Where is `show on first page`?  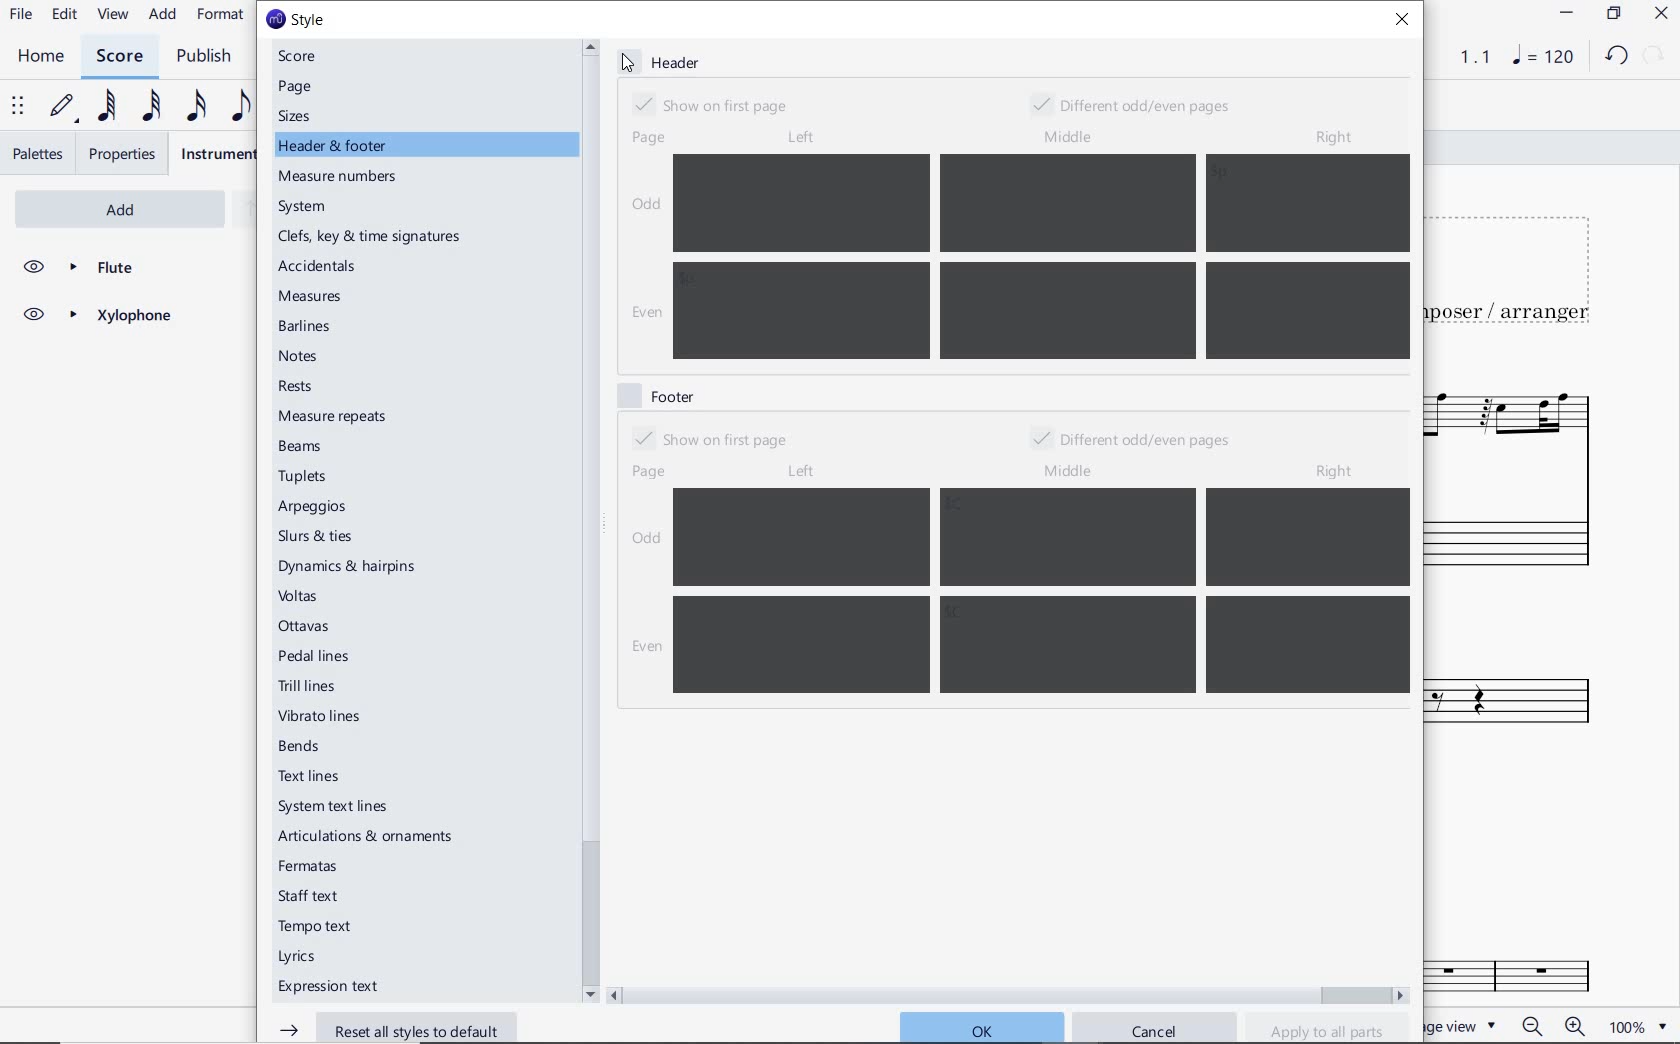
show on first page is located at coordinates (716, 103).